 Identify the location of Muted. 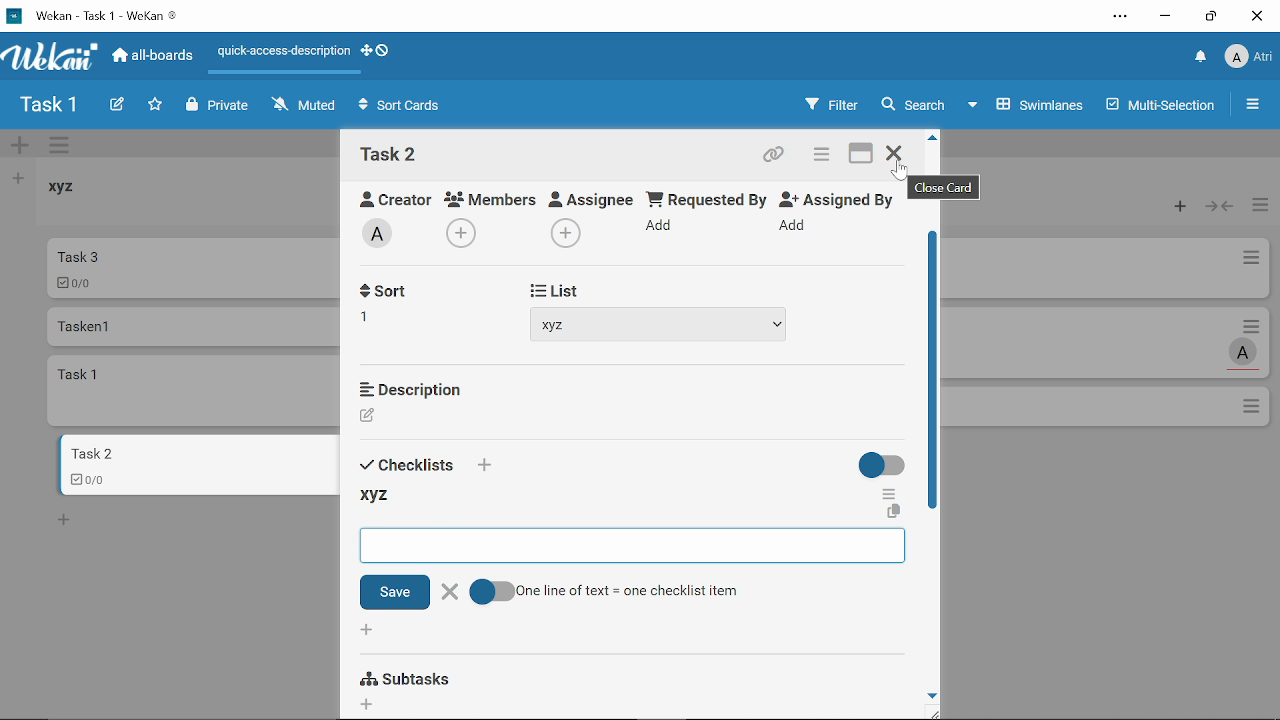
(305, 104).